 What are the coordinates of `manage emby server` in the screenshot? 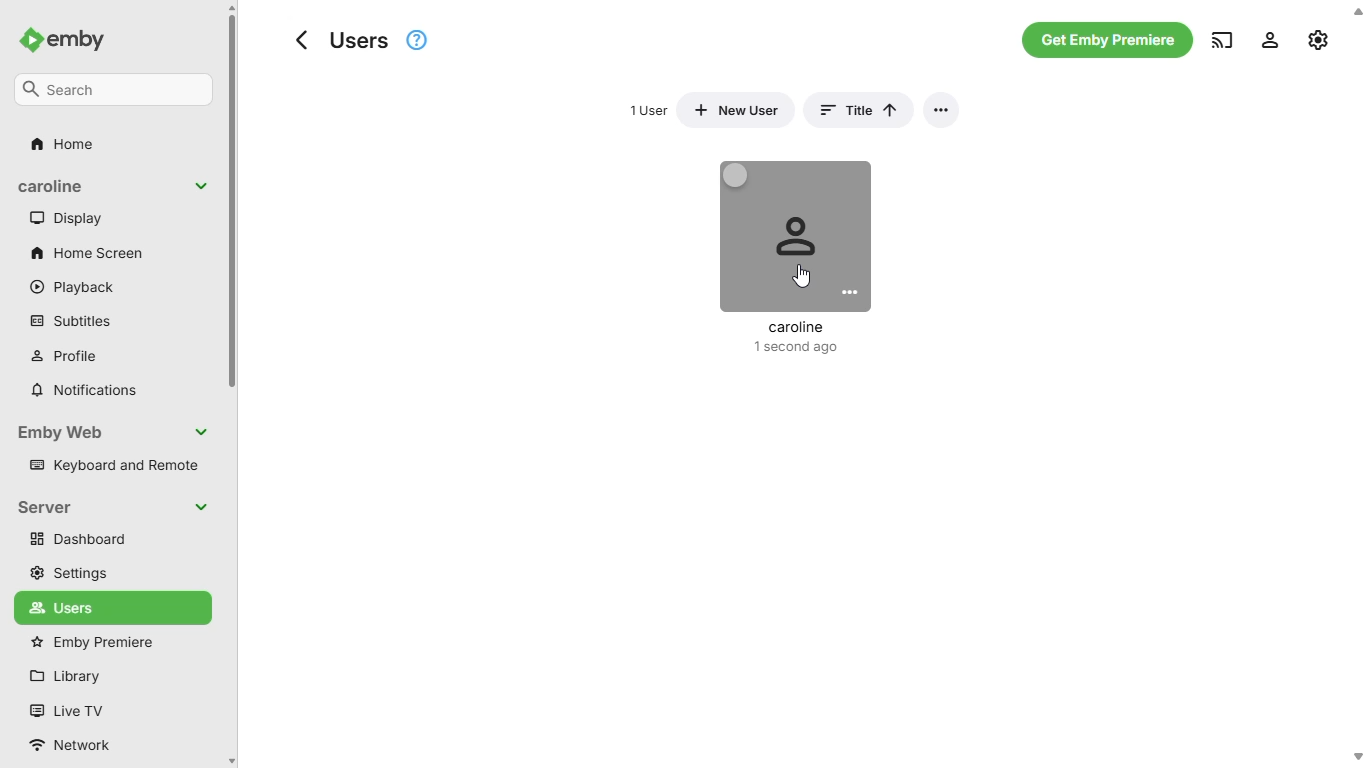 It's located at (1318, 38).